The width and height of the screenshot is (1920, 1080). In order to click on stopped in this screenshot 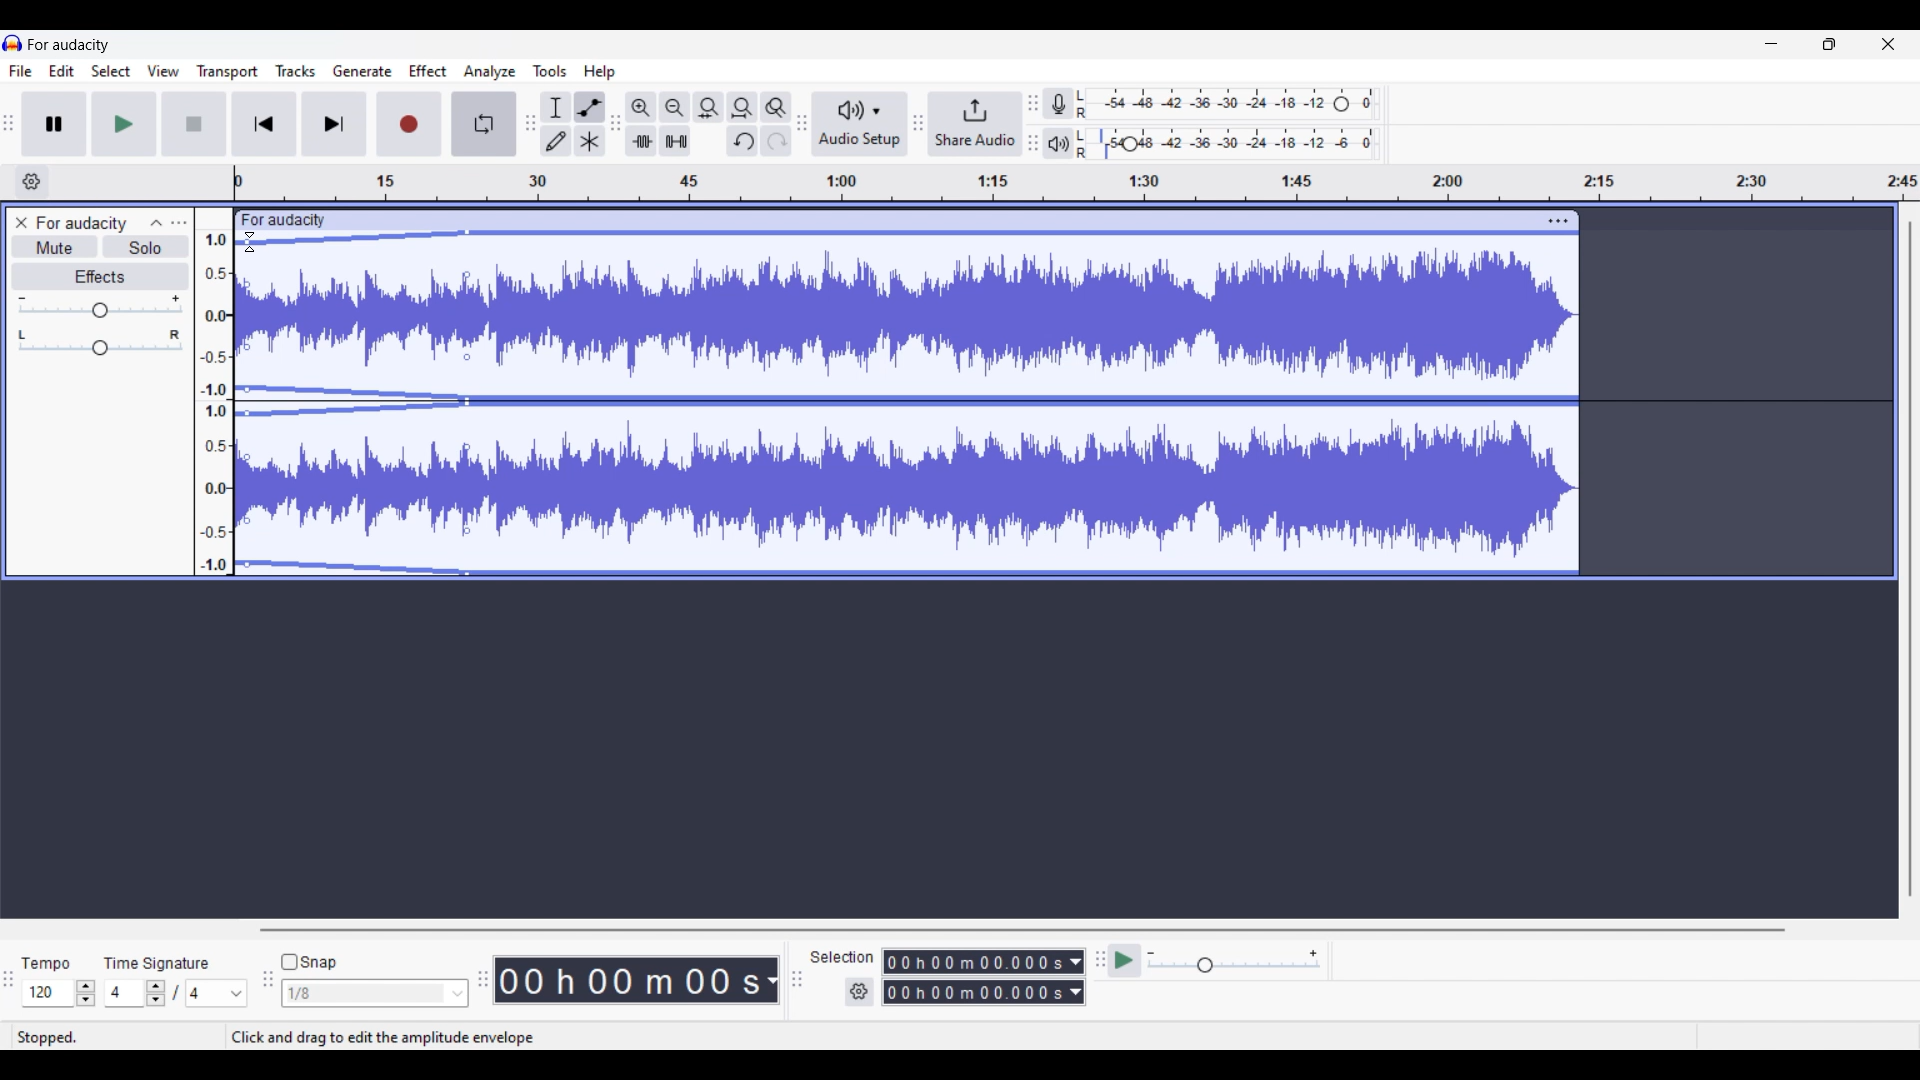, I will do `click(48, 1038)`.